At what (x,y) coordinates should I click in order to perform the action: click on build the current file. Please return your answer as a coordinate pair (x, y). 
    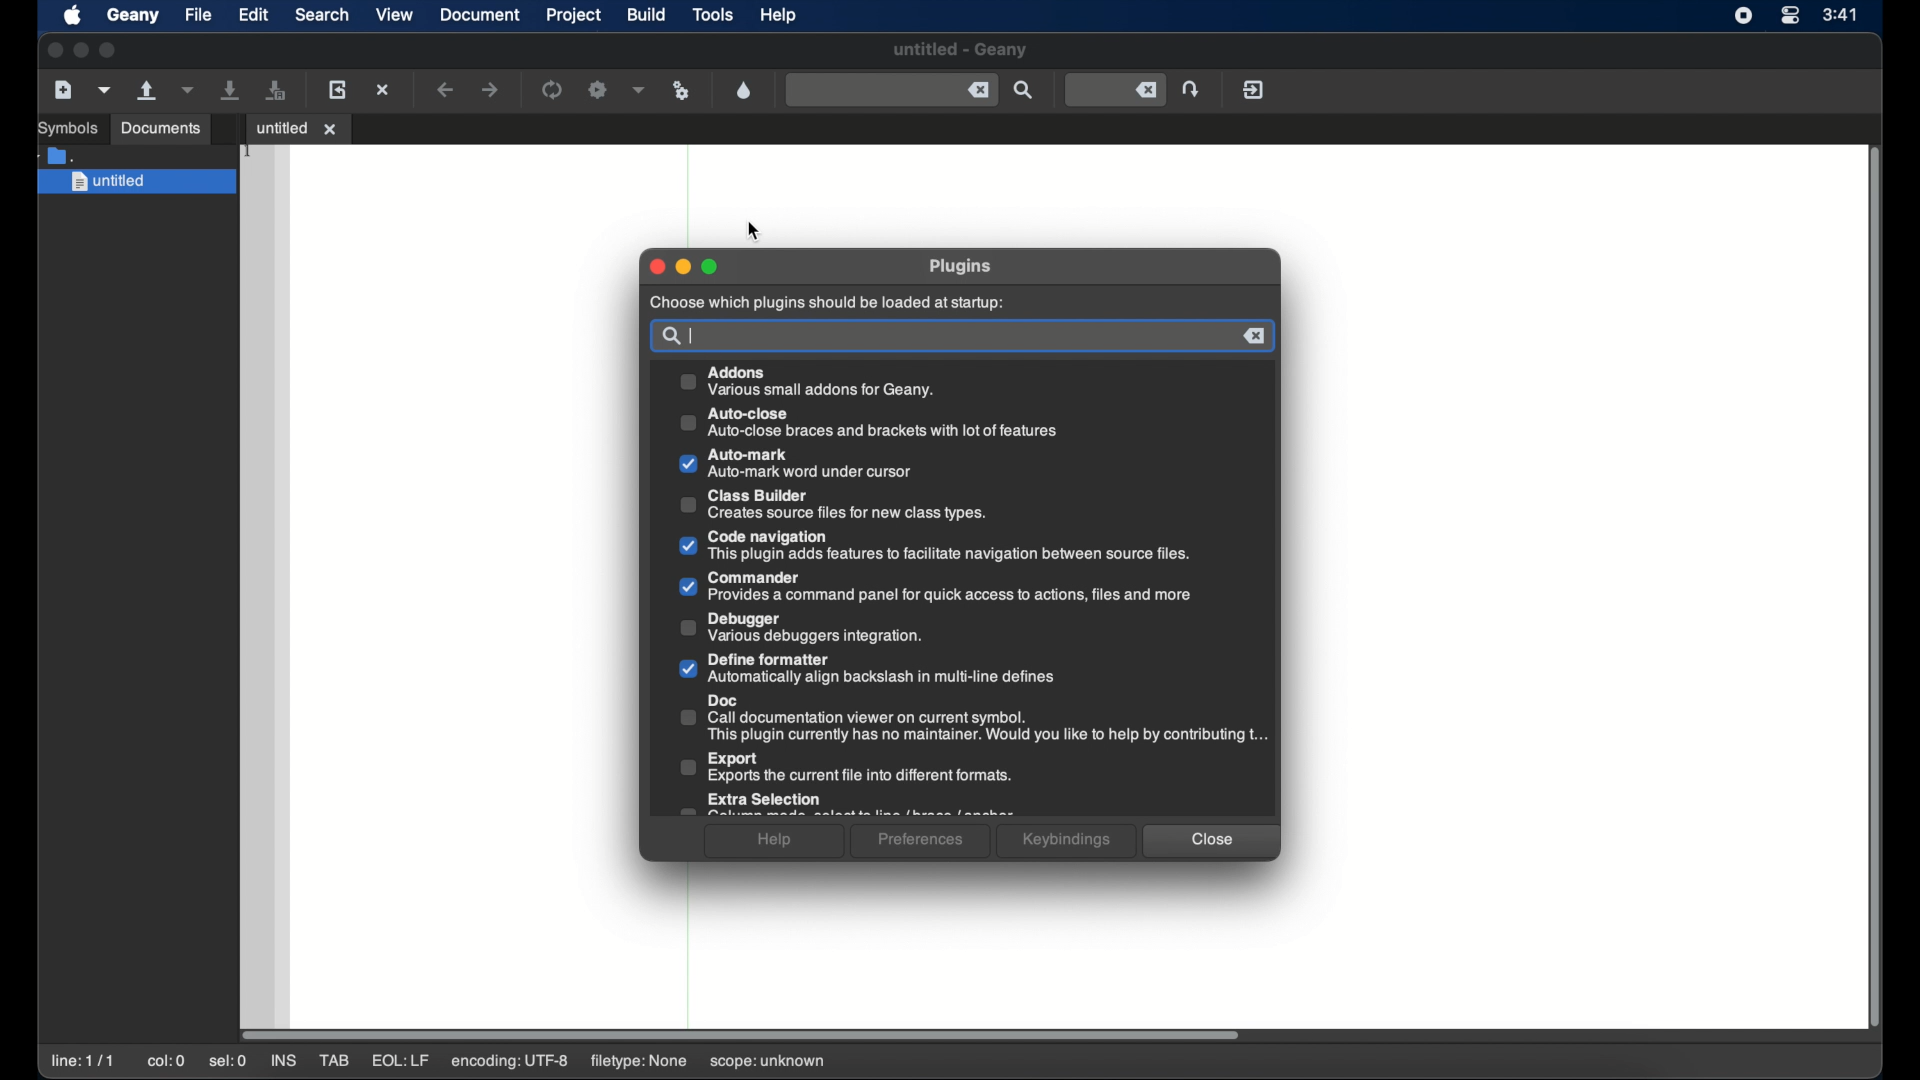
    Looking at the image, I should click on (598, 91).